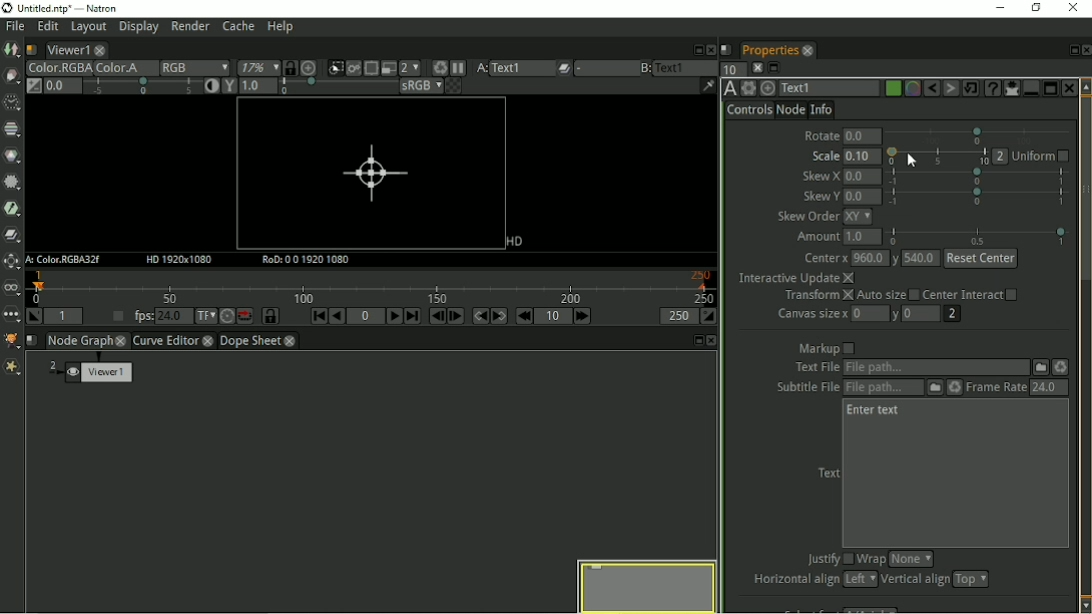 This screenshot has height=614, width=1092. What do you see at coordinates (204, 317) in the screenshot?
I see `Set time display format` at bounding box center [204, 317].